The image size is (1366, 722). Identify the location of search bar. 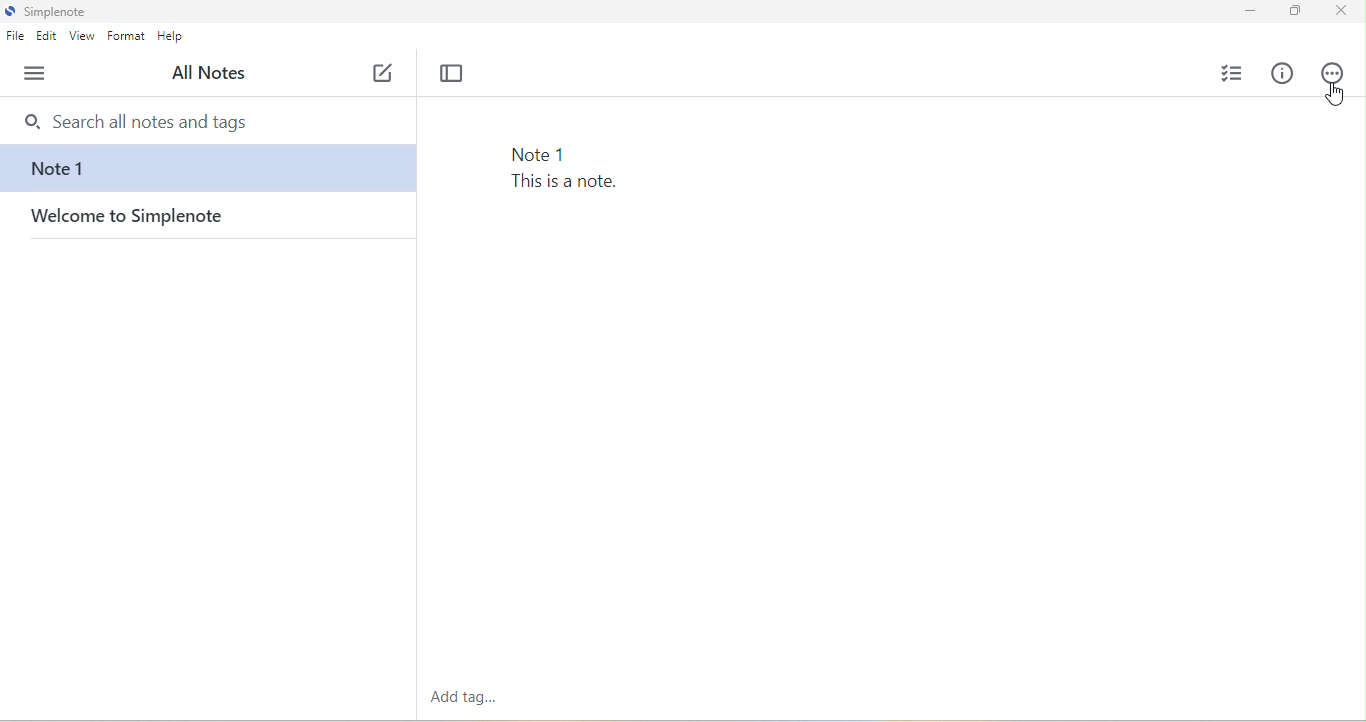
(148, 122).